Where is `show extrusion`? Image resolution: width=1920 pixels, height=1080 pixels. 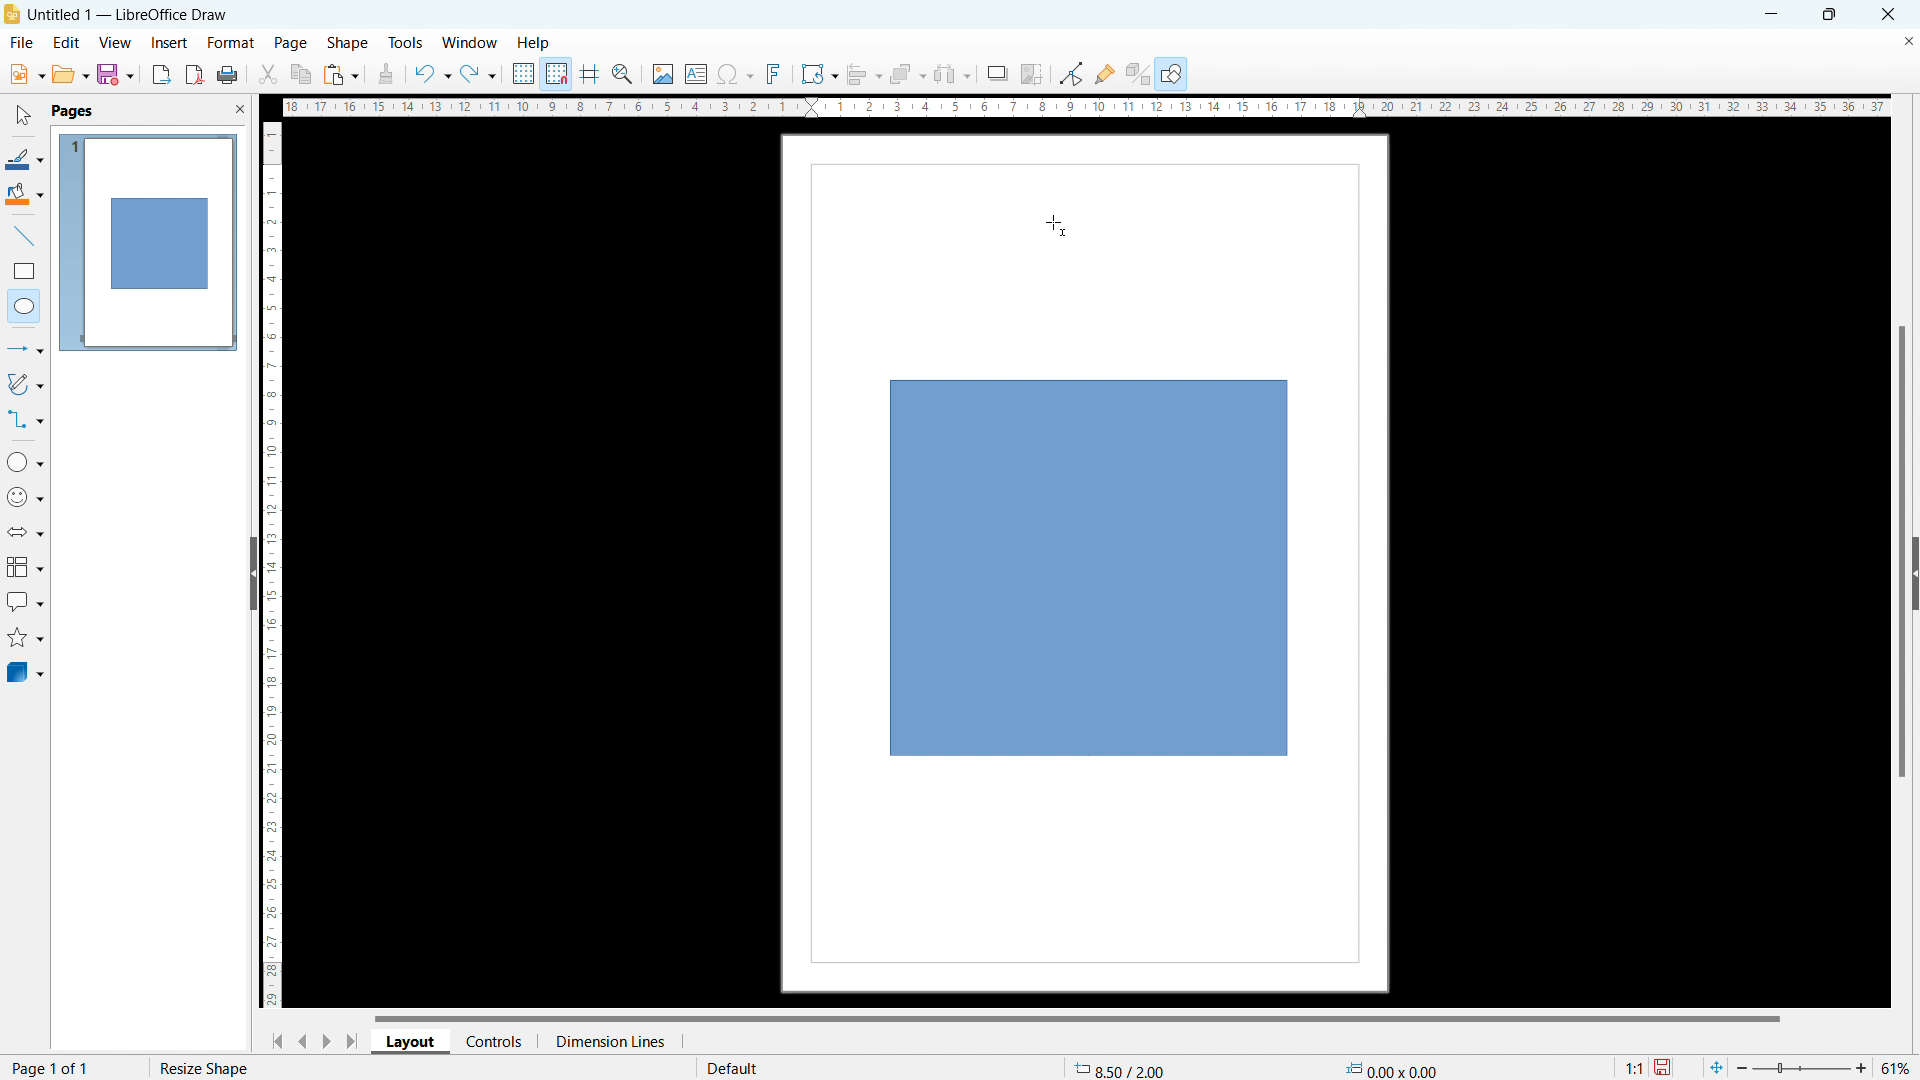 show extrusion is located at coordinates (1138, 75).